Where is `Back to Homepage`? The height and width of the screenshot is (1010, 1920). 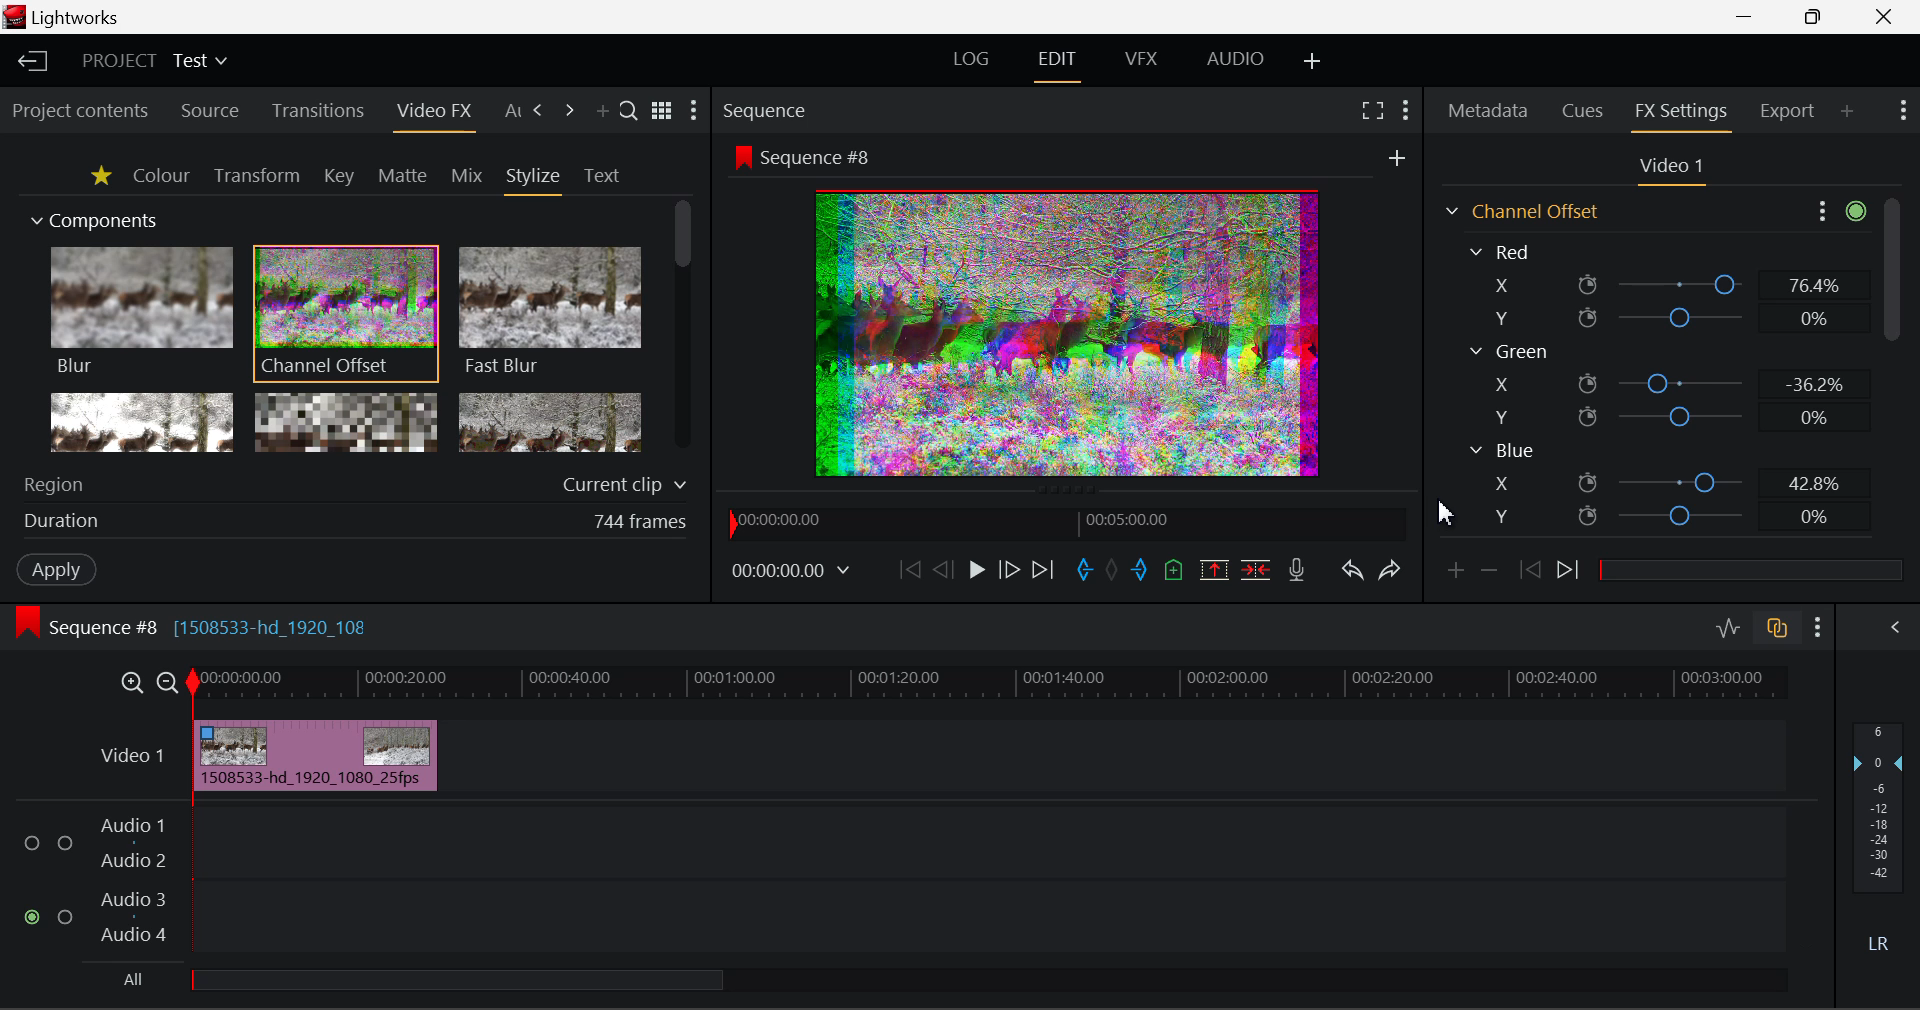 Back to Homepage is located at coordinates (31, 62).